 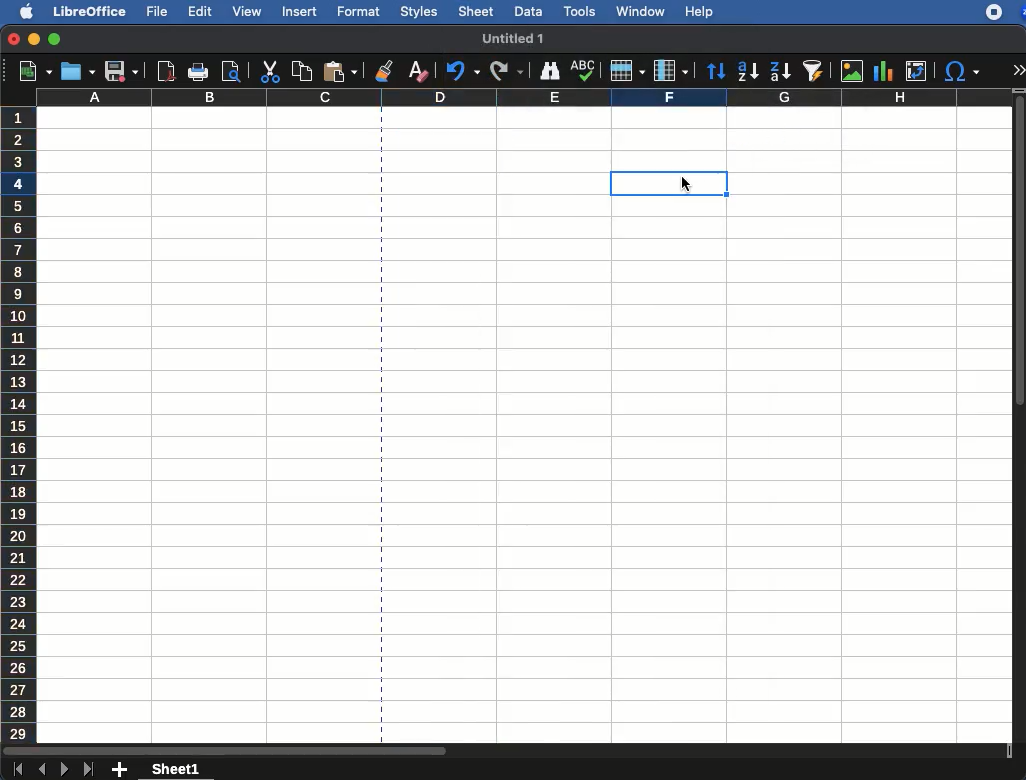 What do you see at coordinates (167, 73) in the screenshot?
I see `pdf view` at bounding box center [167, 73].